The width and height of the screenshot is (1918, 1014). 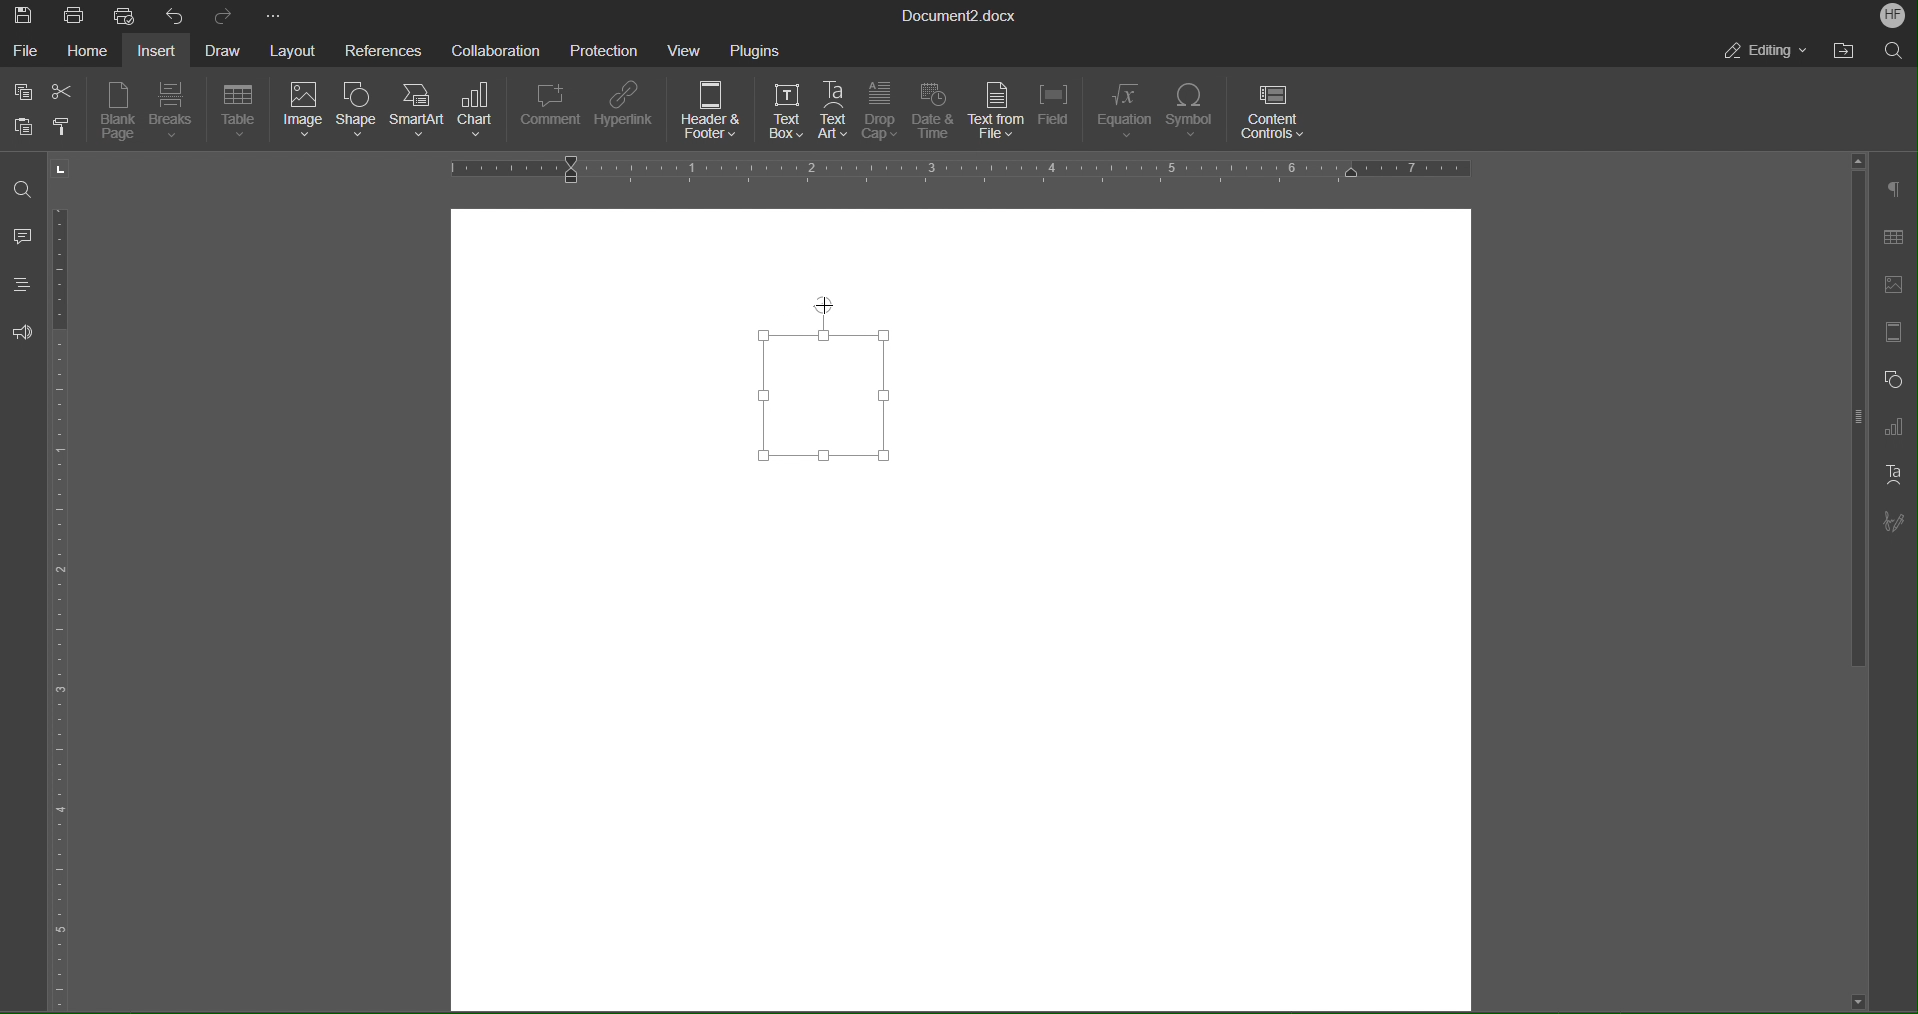 I want to click on Quick Print, so click(x=126, y=14).